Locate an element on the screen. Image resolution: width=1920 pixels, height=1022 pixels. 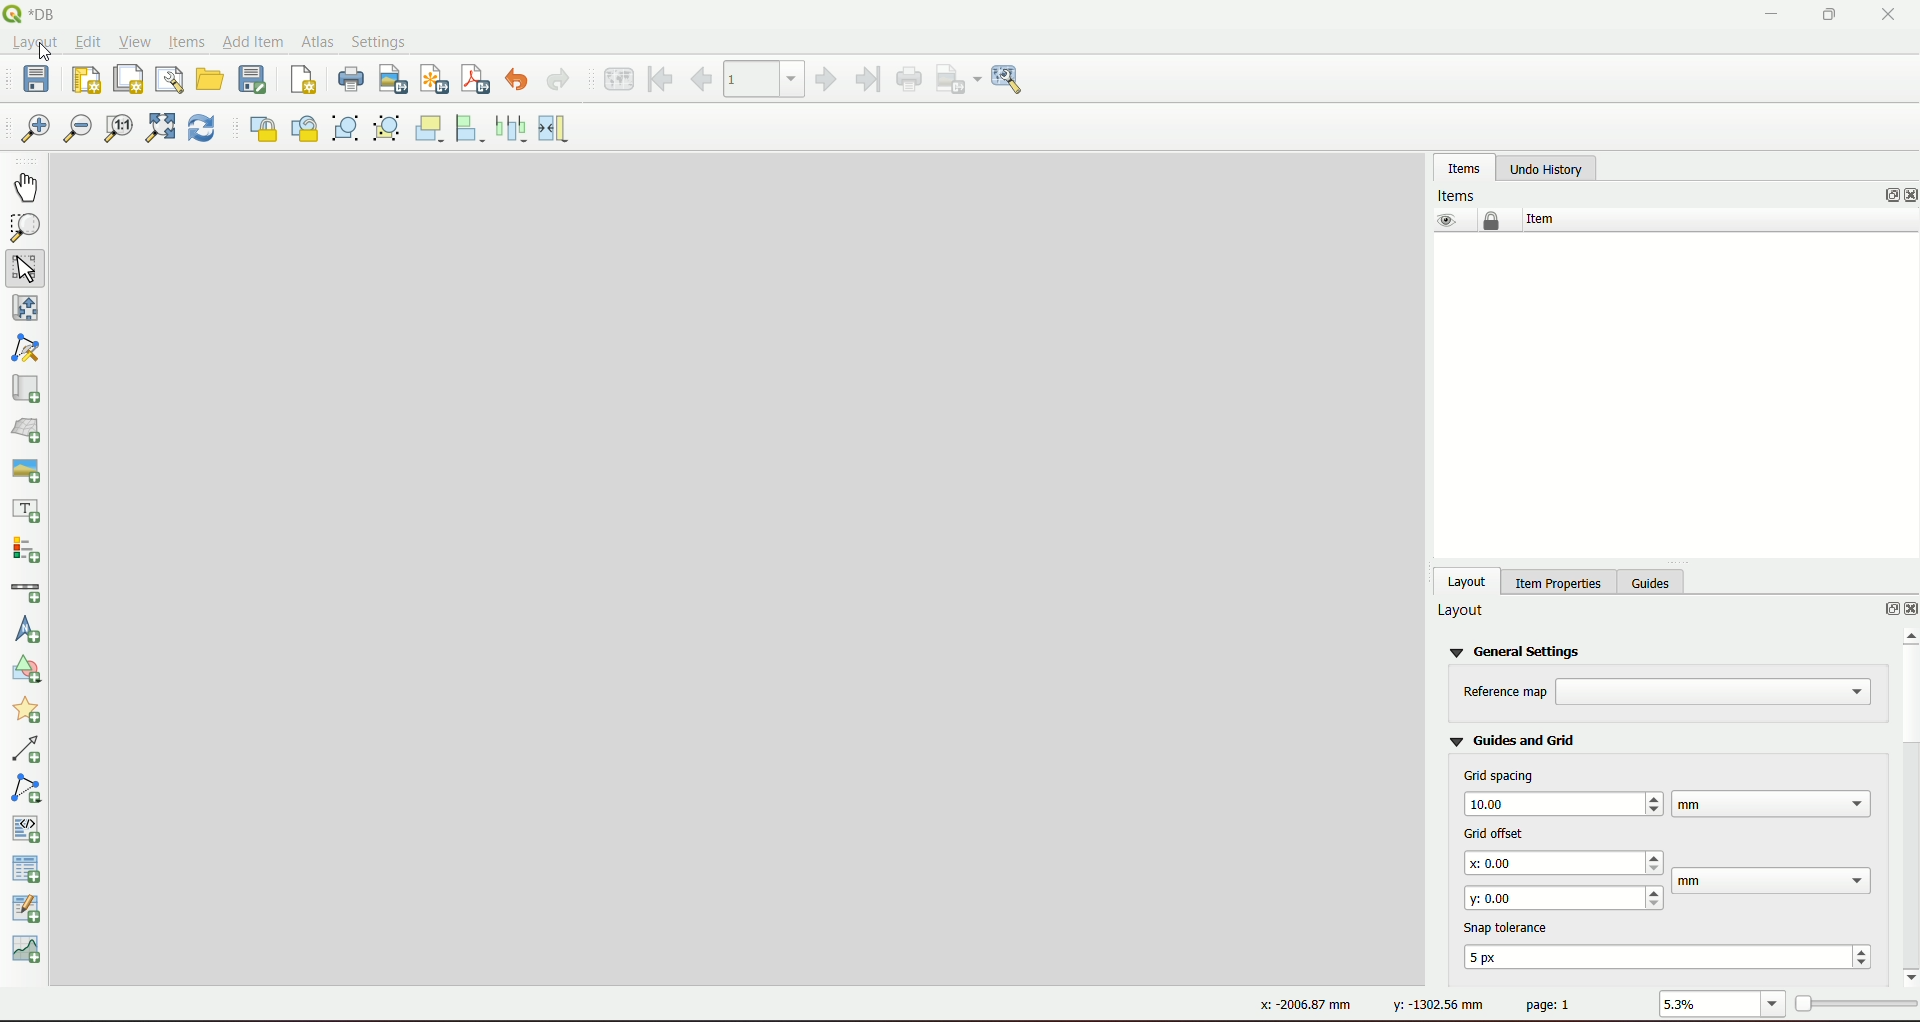
page 1 is located at coordinates (1549, 1004).